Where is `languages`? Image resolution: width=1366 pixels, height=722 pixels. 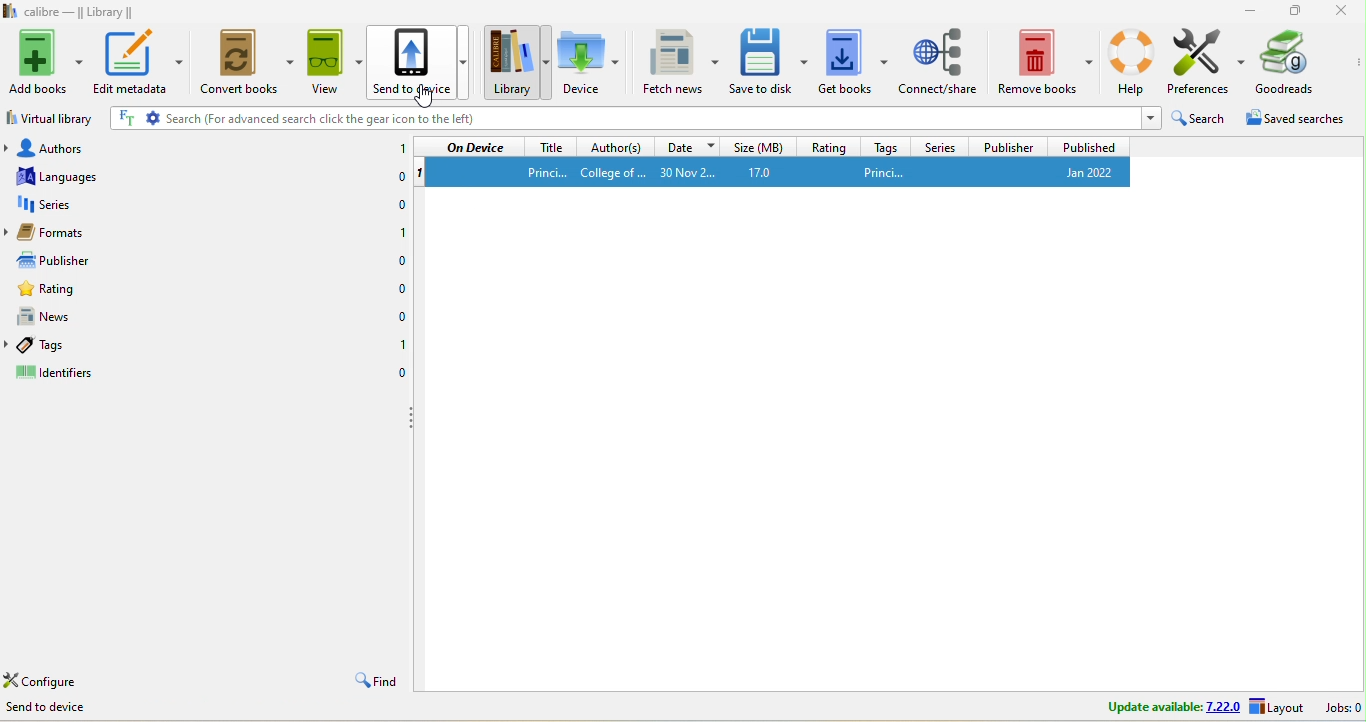
languages is located at coordinates (177, 175).